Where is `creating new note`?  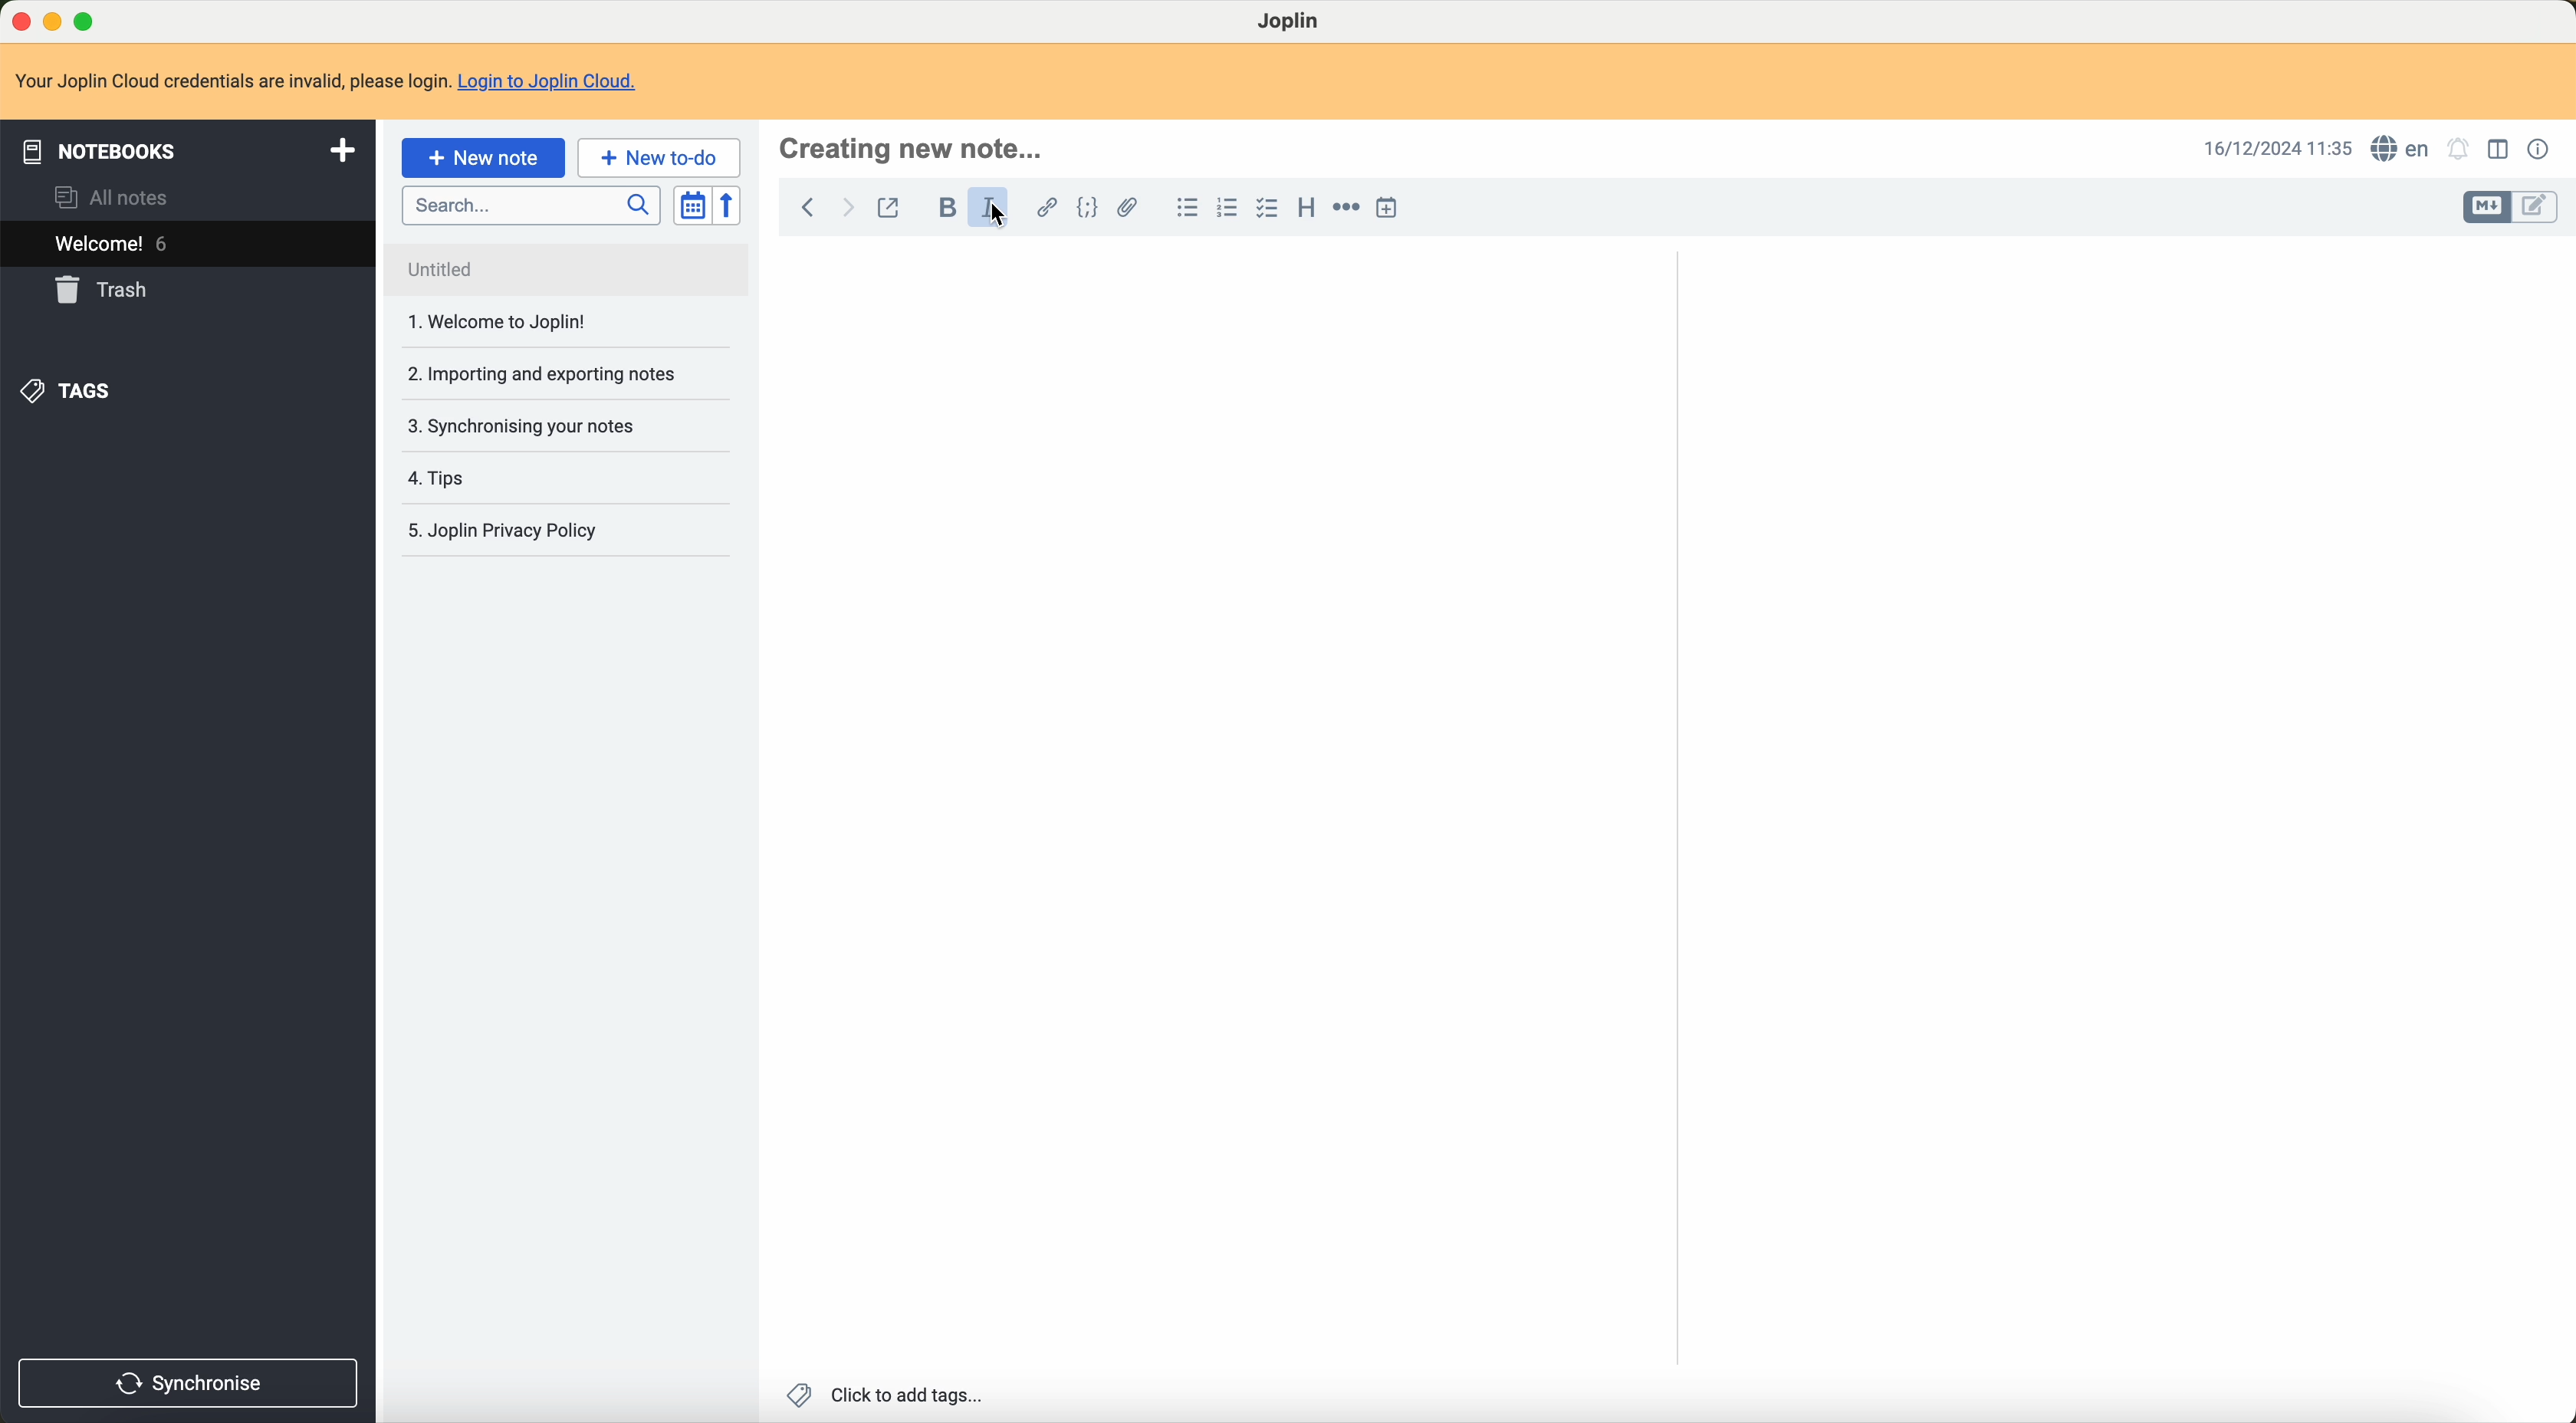
creating new note is located at coordinates (914, 149).